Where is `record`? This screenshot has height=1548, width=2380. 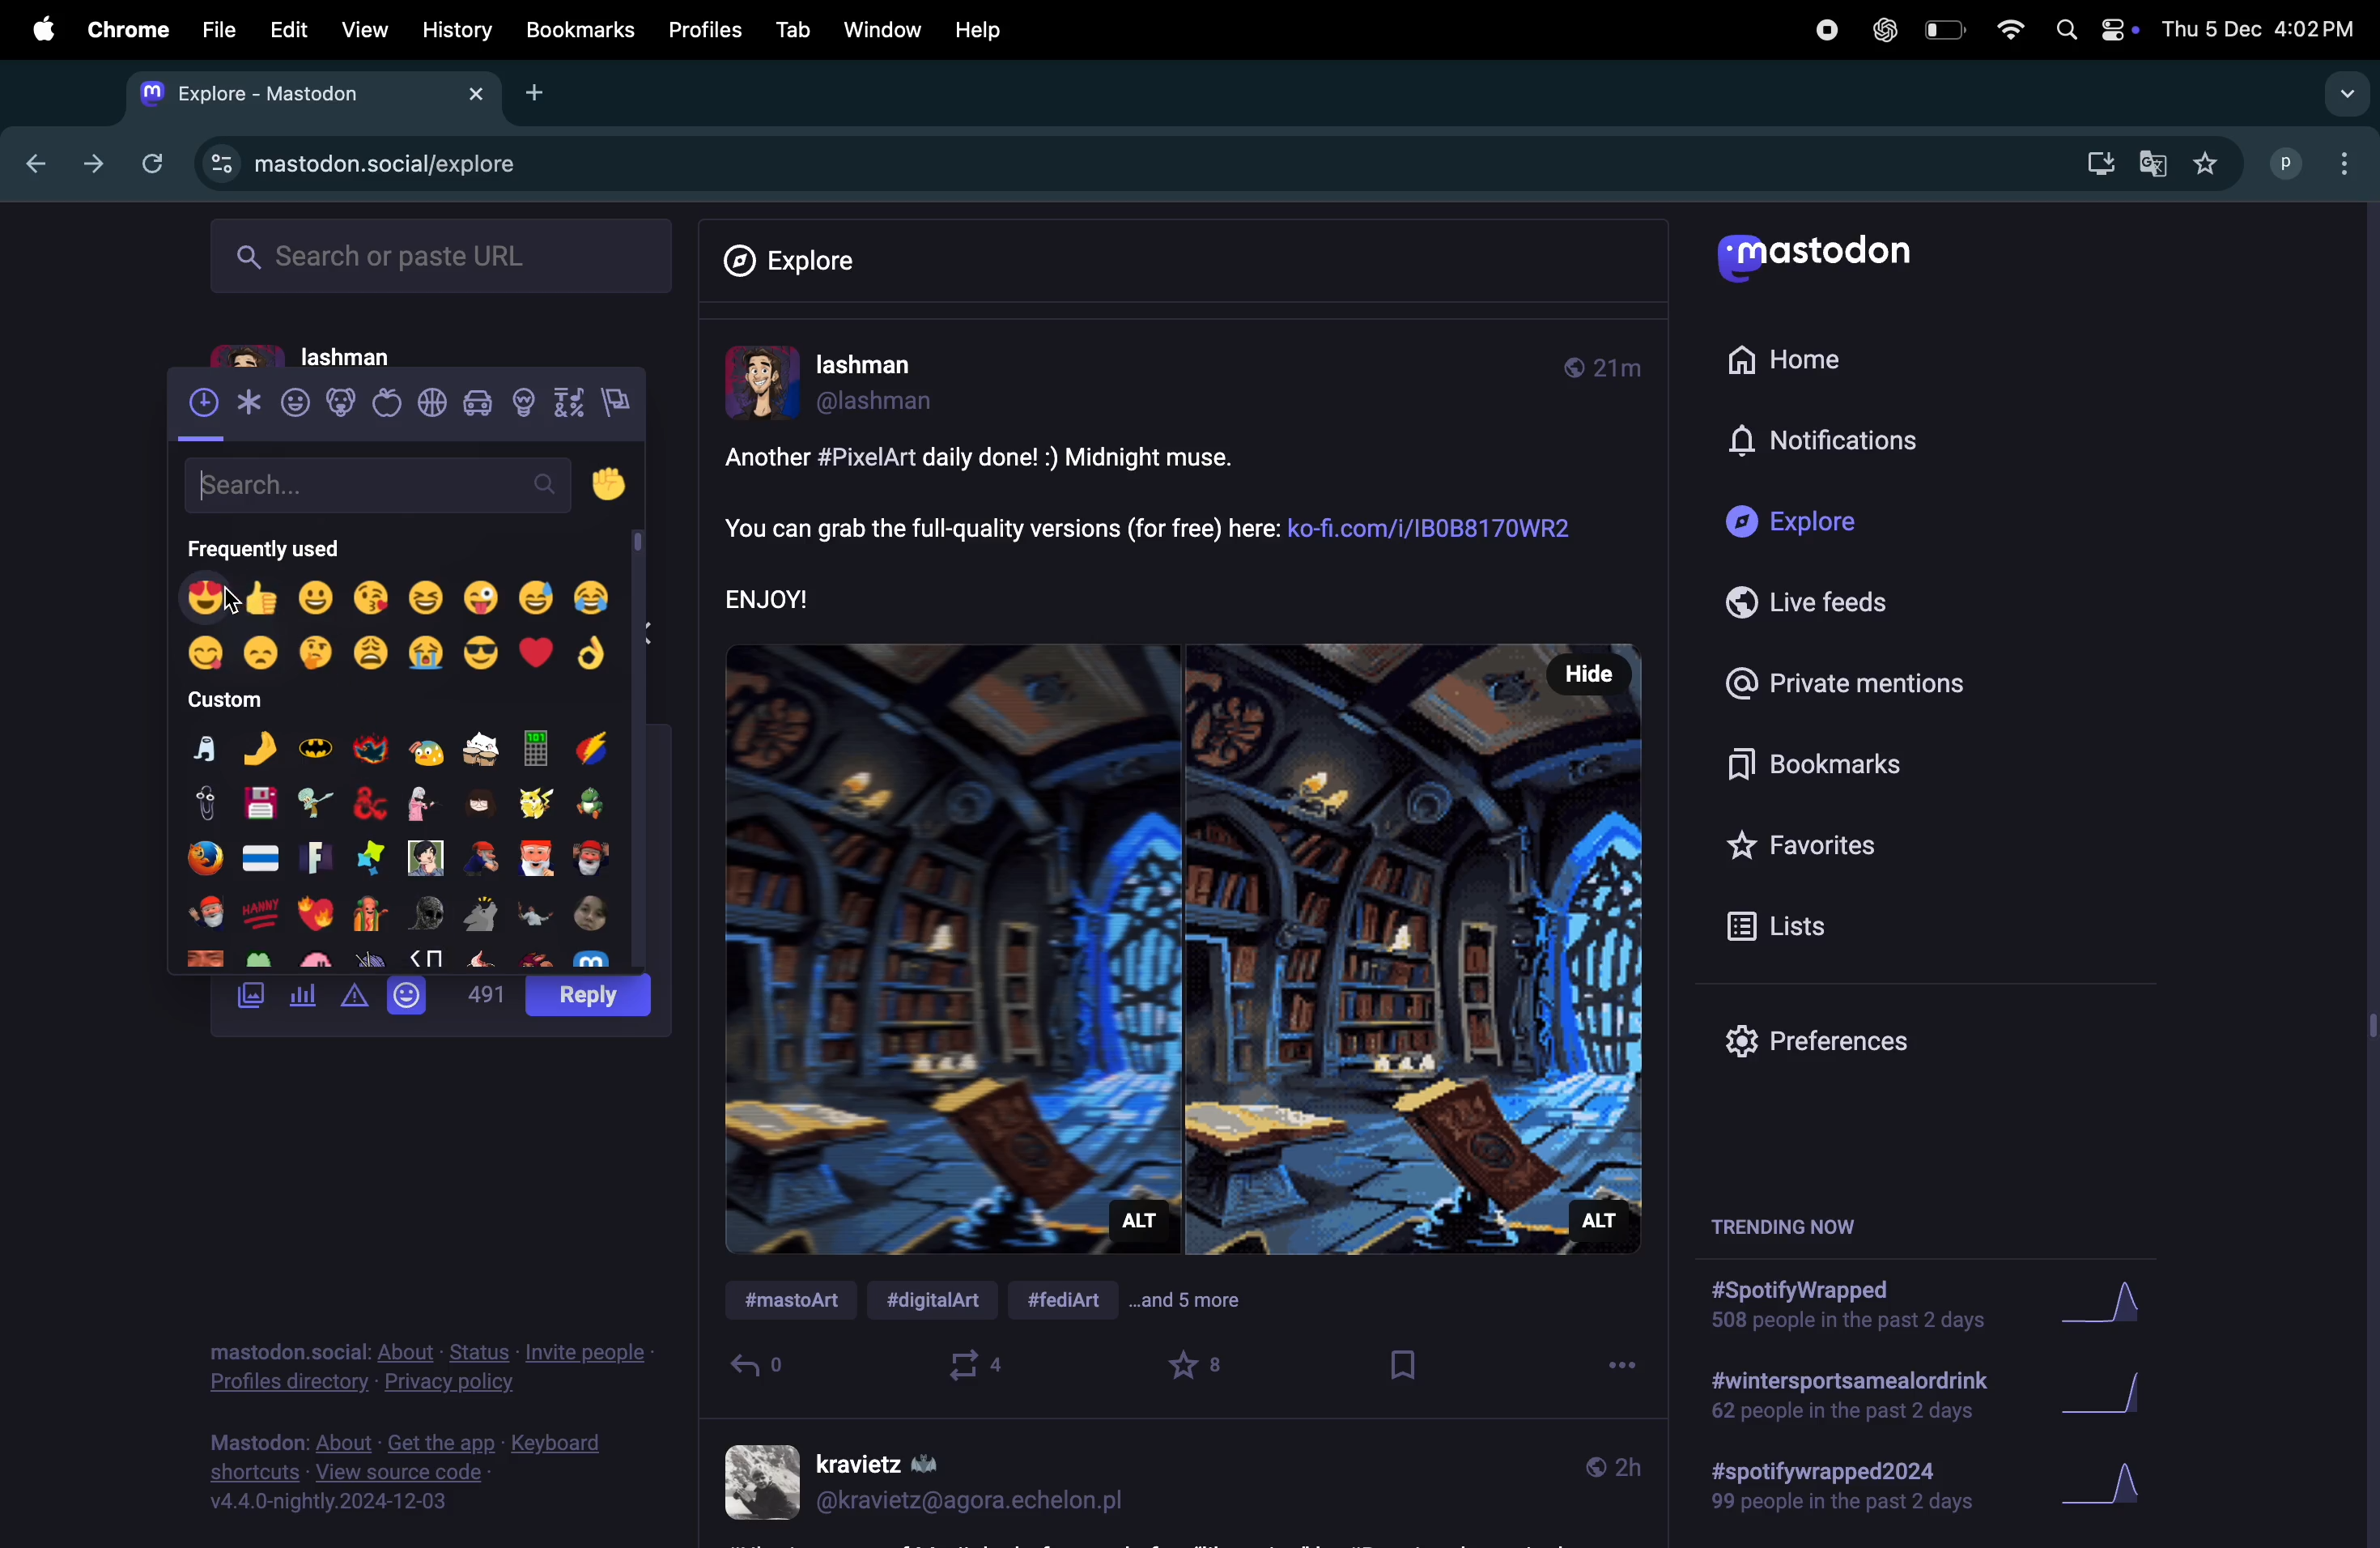 record is located at coordinates (1824, 31).